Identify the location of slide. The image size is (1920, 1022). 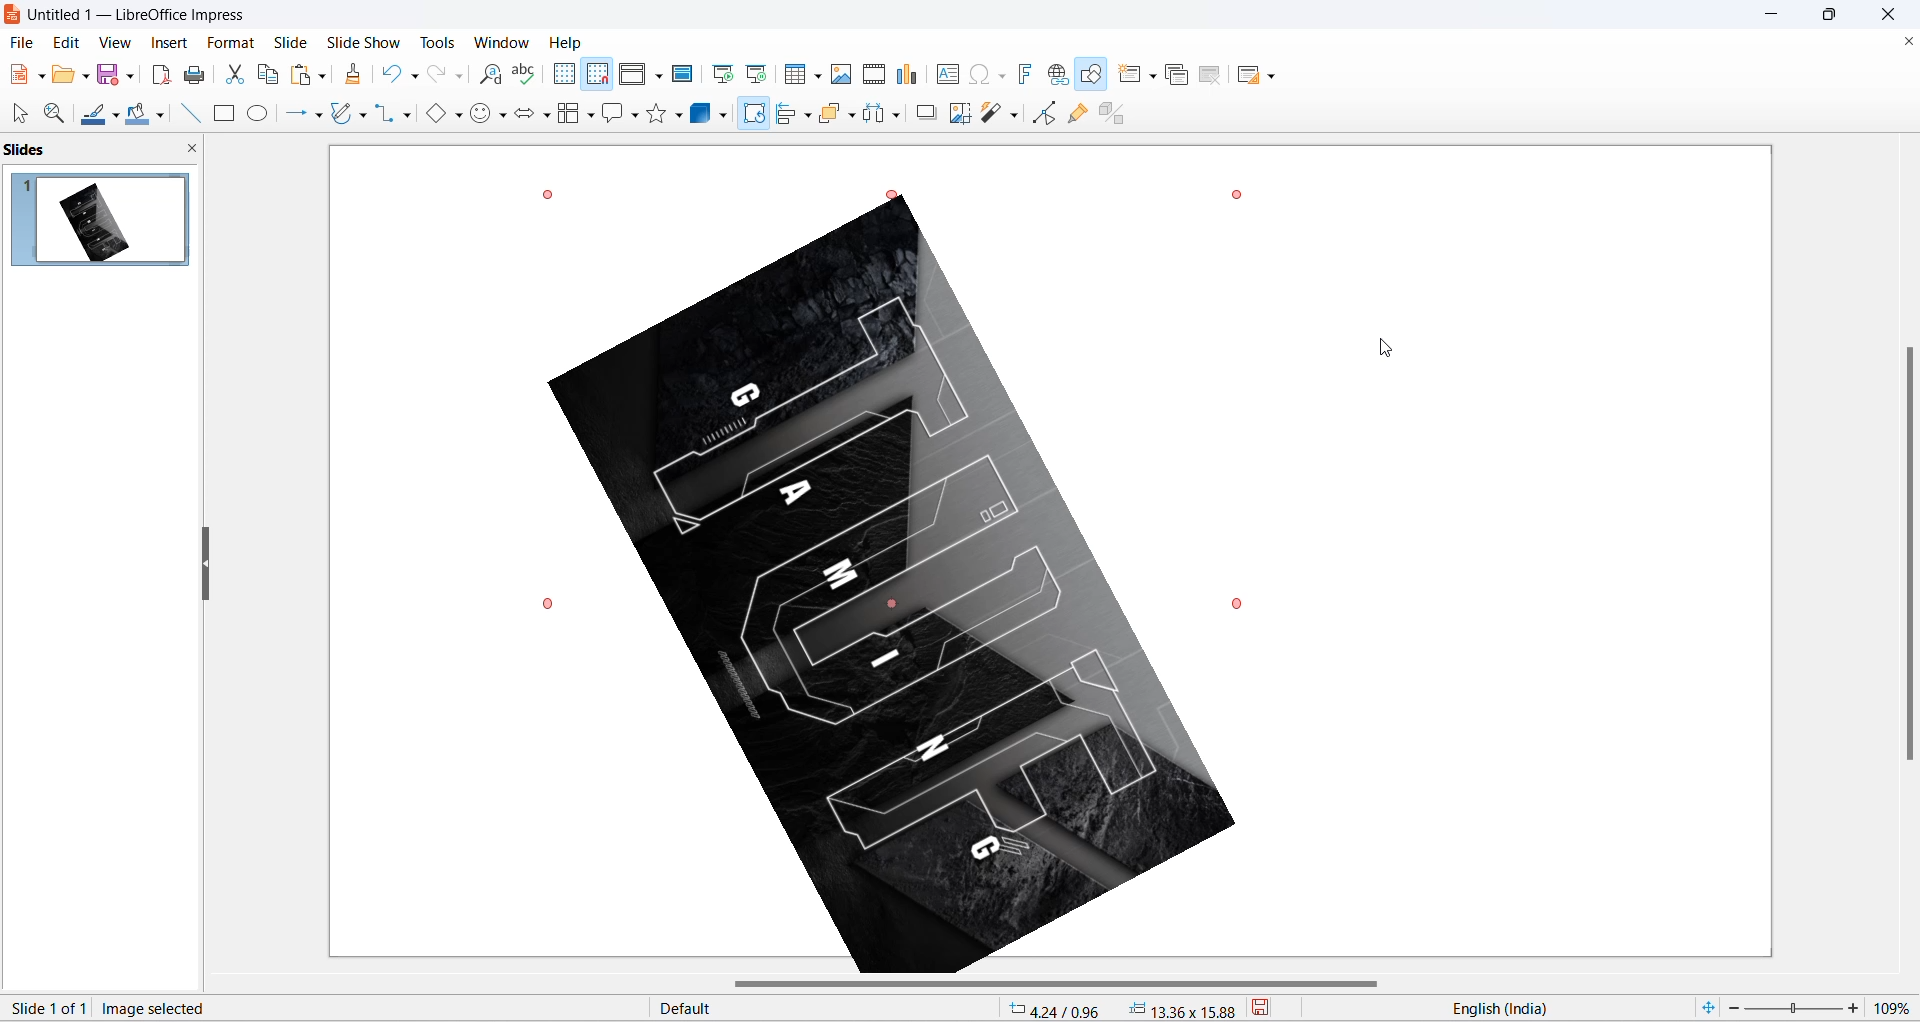
(291, 42).